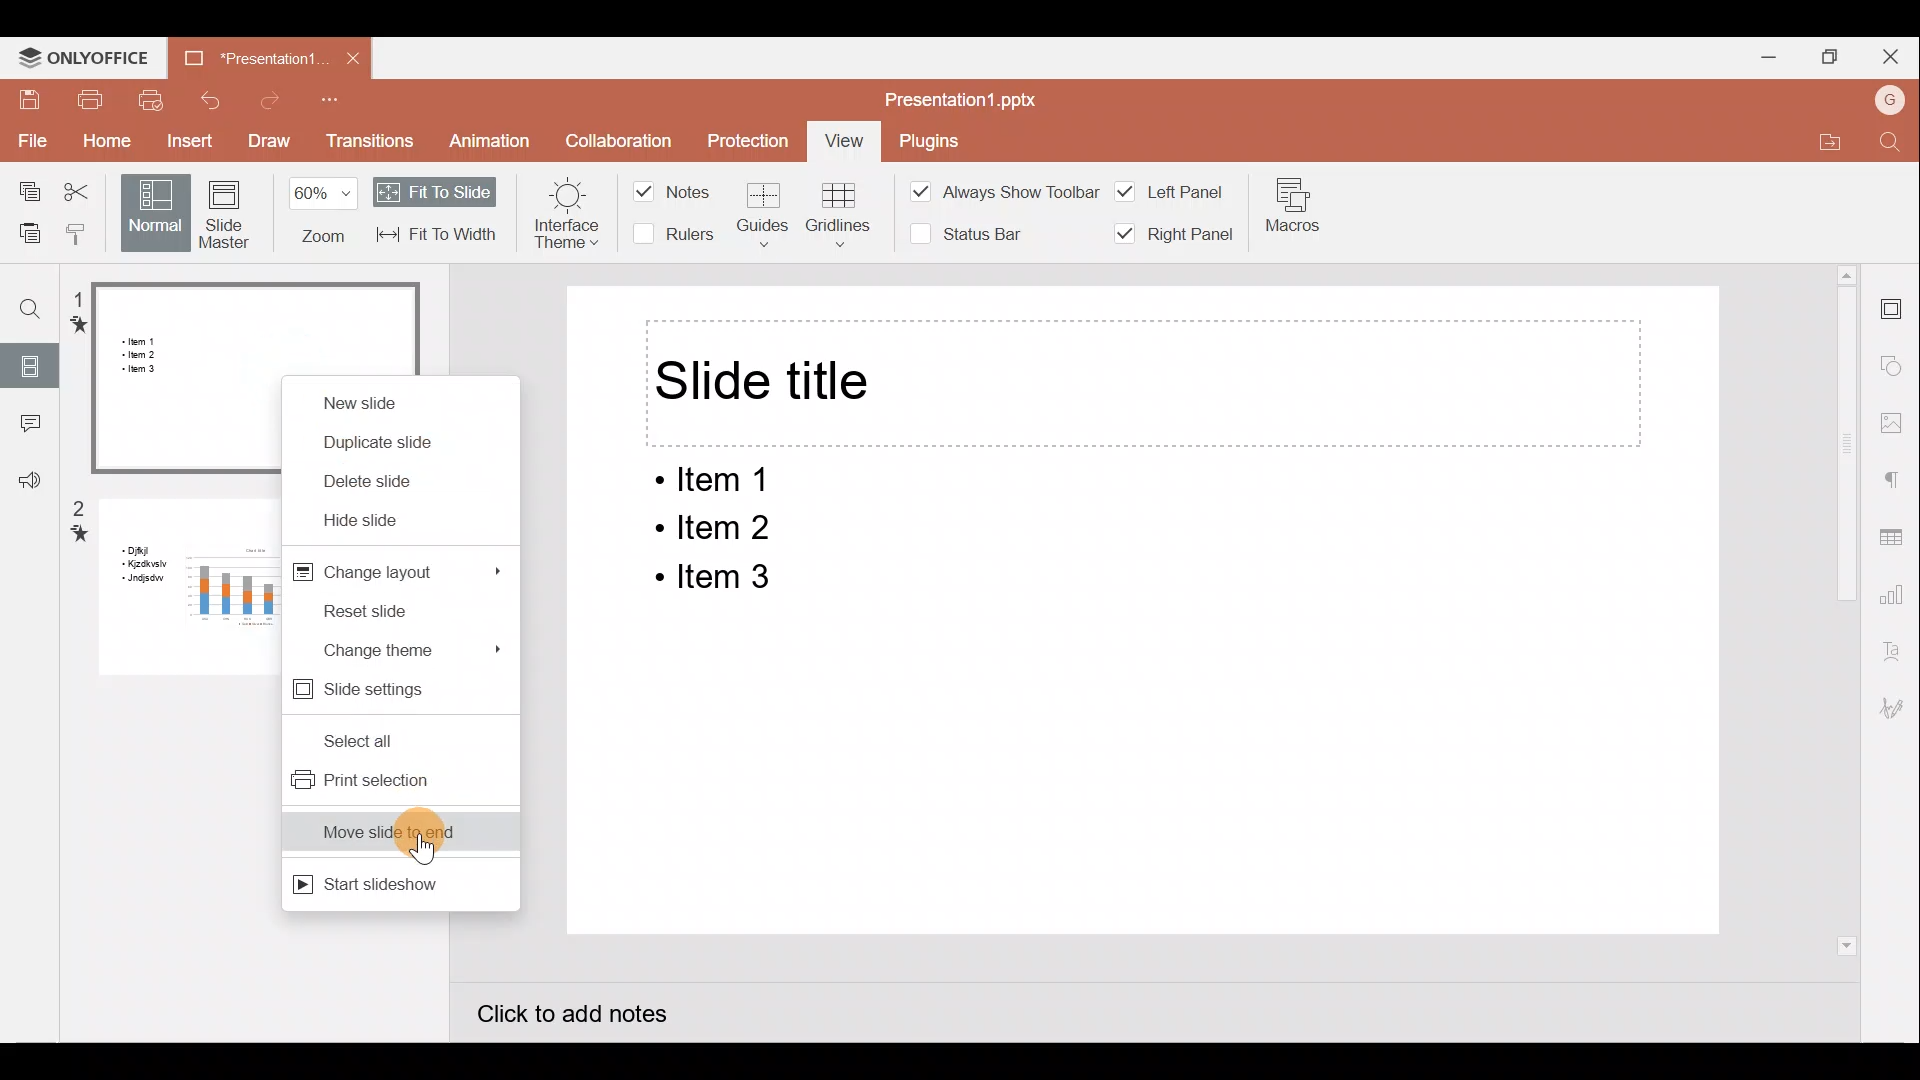 This screenshot has height=1080, width=1920. I want to click on Hide slide, so click(398, 515).